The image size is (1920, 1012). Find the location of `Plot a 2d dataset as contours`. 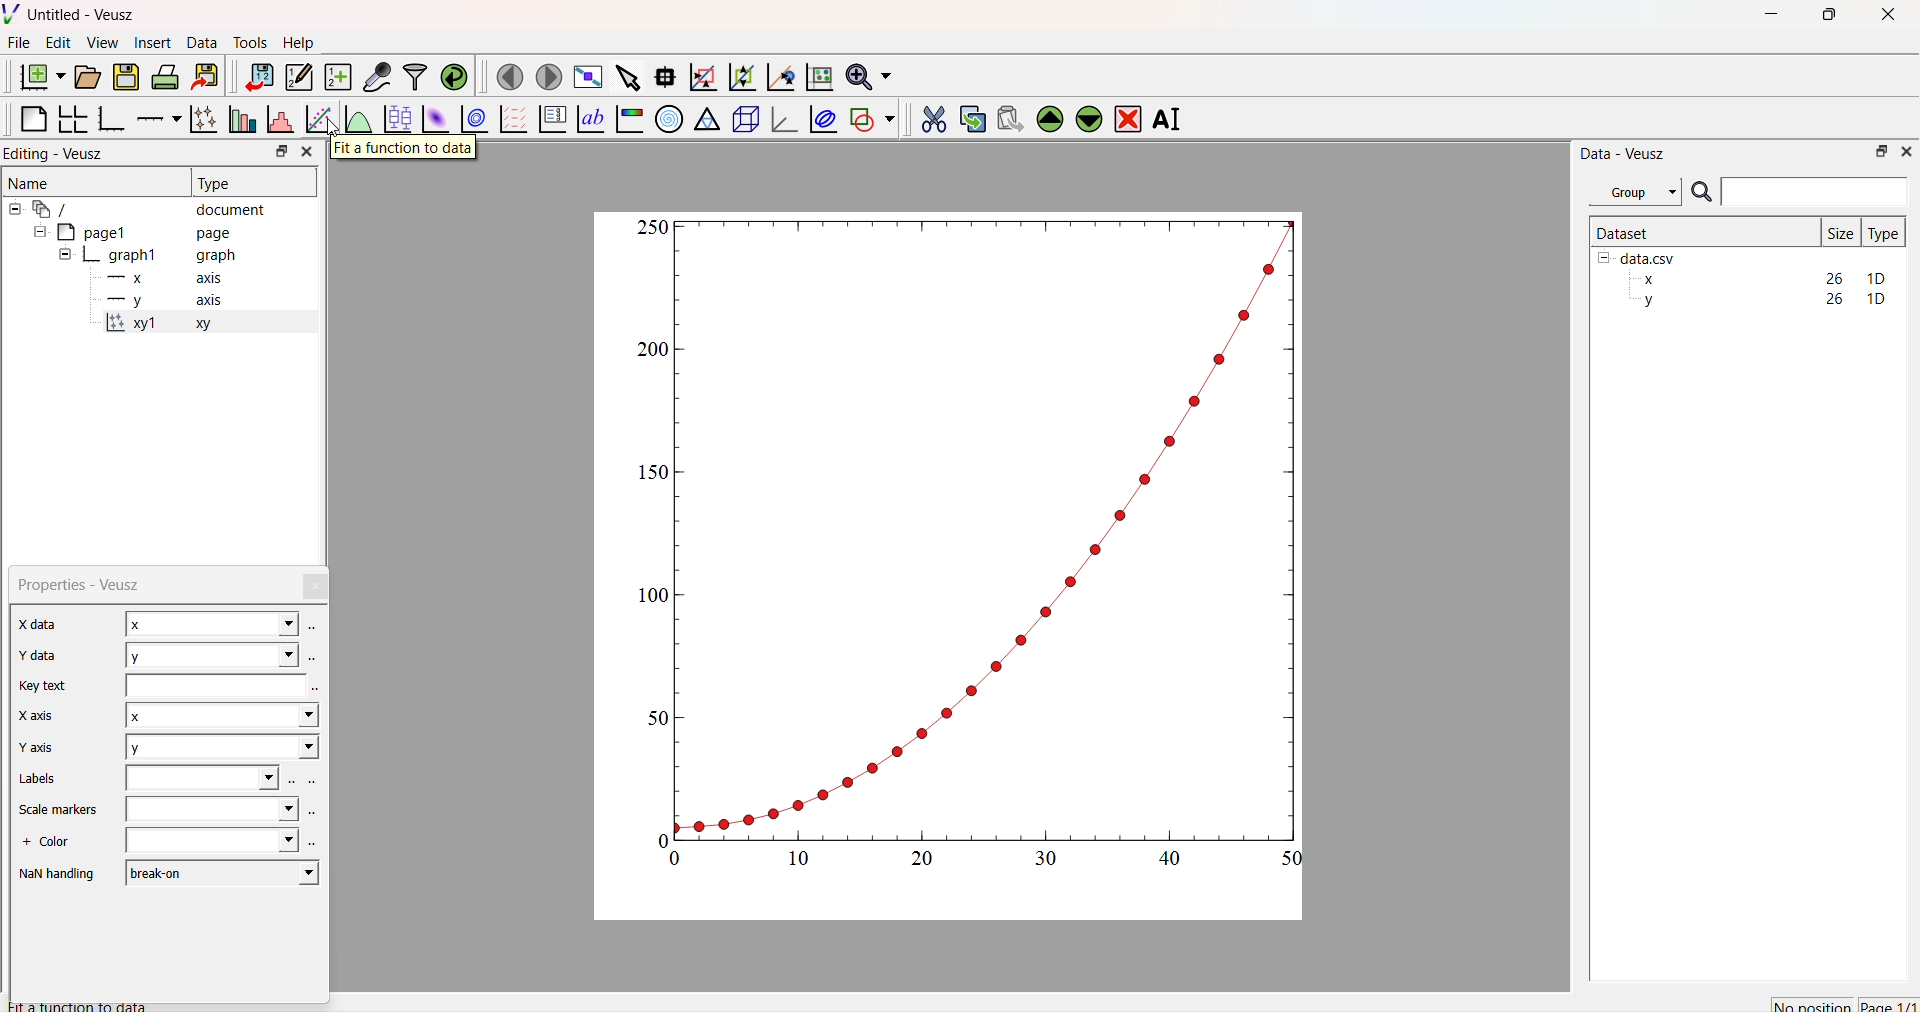

Plot a 2d dataset as contours is located at coordinates (473, 121).